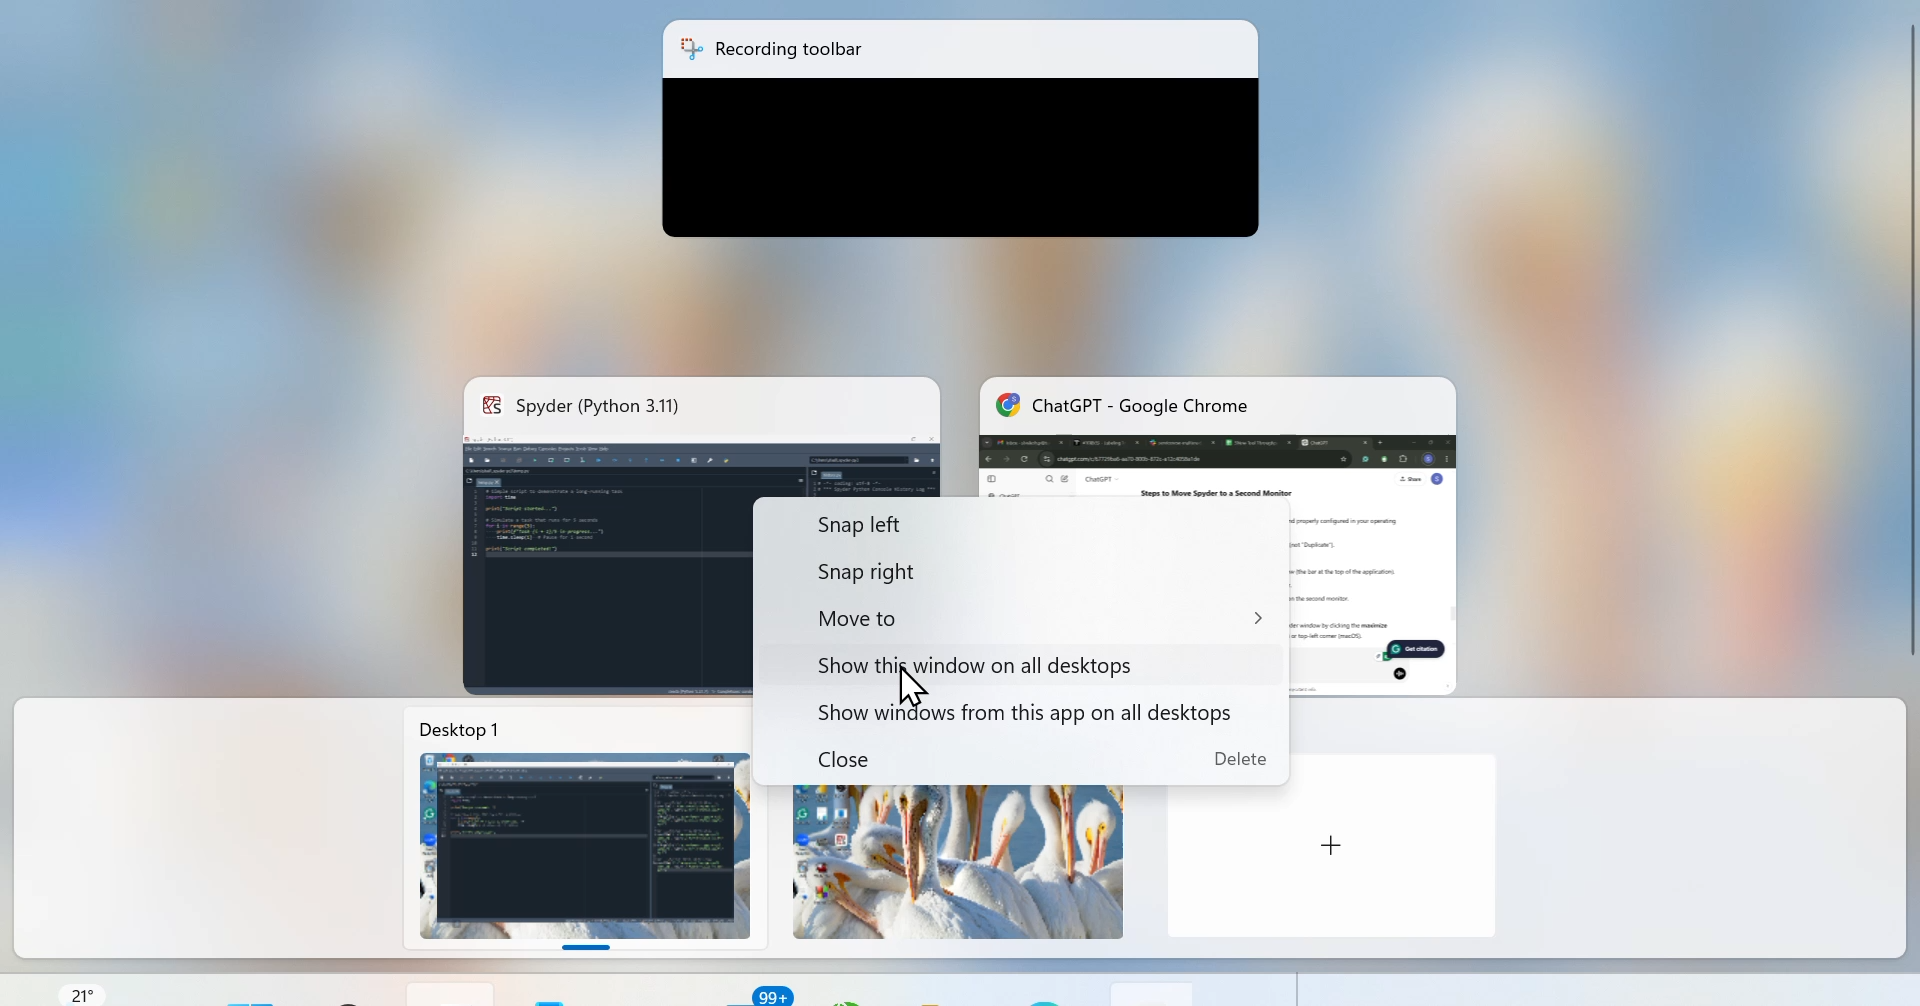  Describe the element at coordinates (969, 660) in the screenshot. I see `Show this window on all desktop` at that location.